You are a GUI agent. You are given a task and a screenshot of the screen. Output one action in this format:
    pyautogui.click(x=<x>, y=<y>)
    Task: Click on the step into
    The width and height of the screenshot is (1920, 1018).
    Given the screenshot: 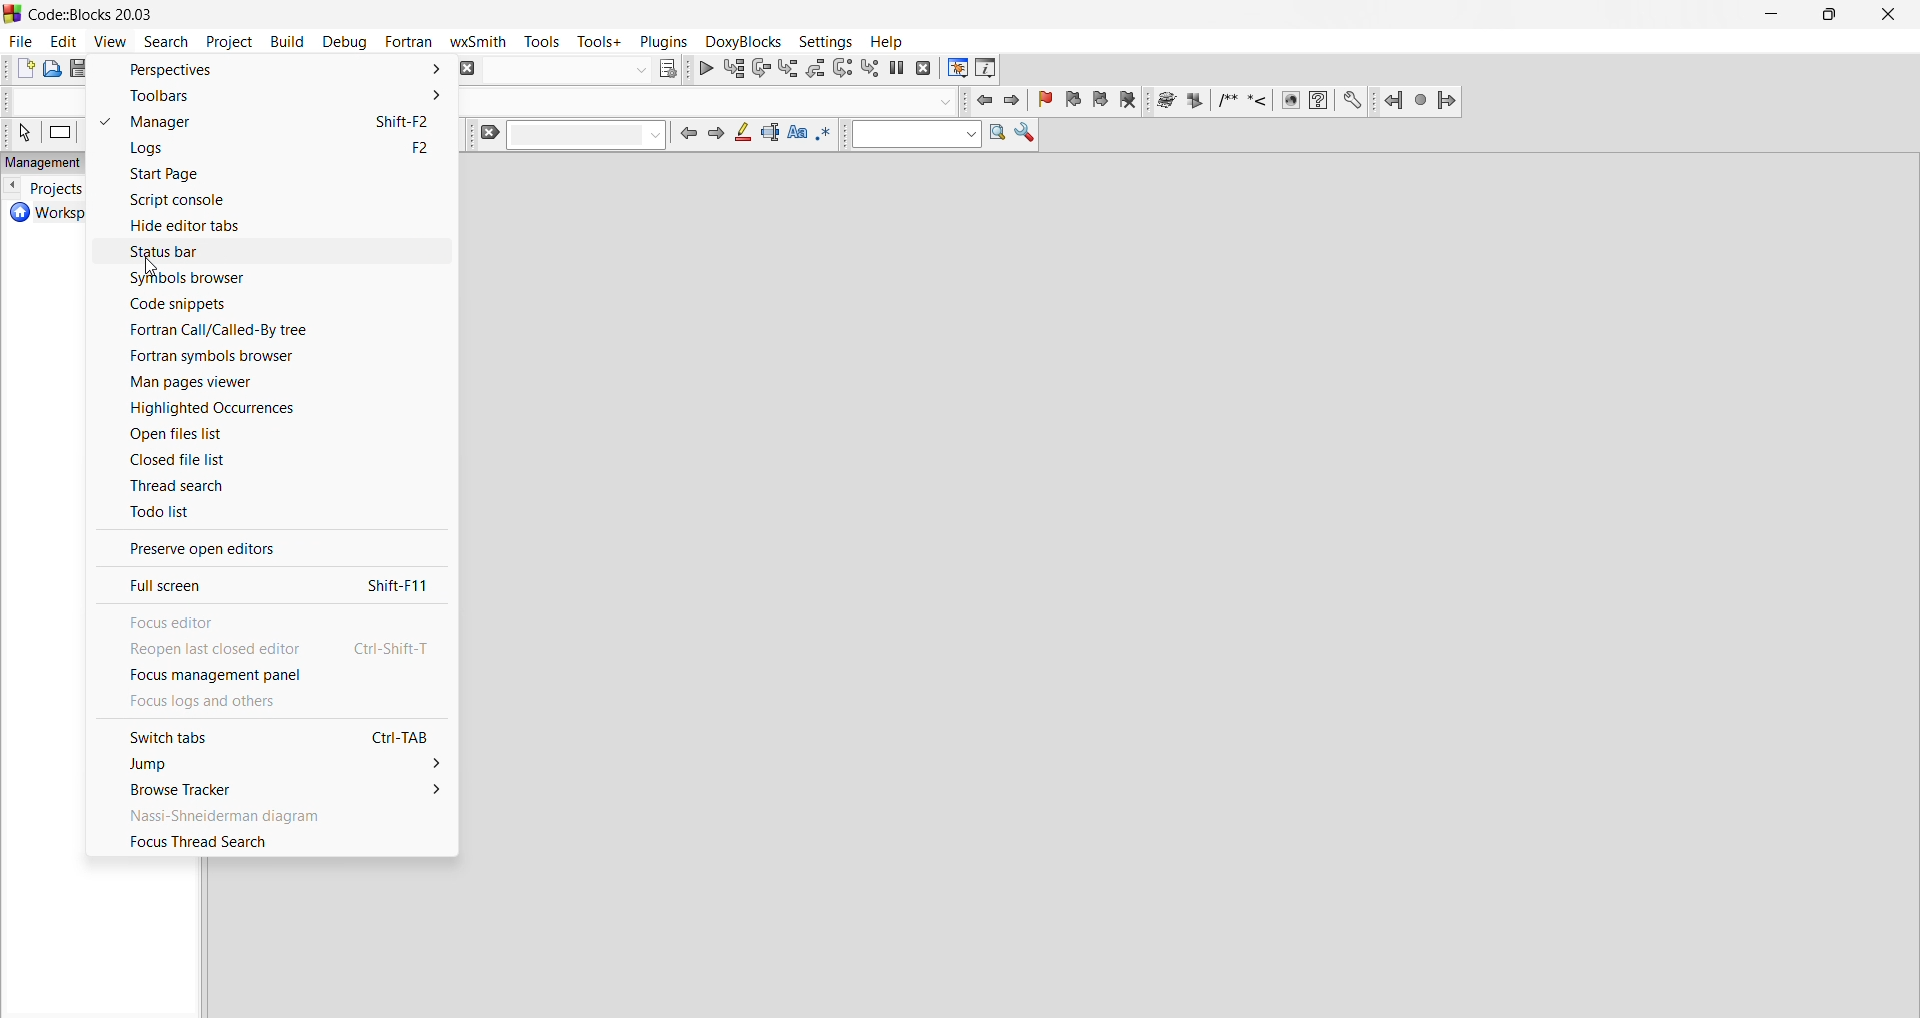 What is the action you would take?
    pyautogui.click(x=790, y=69)
    